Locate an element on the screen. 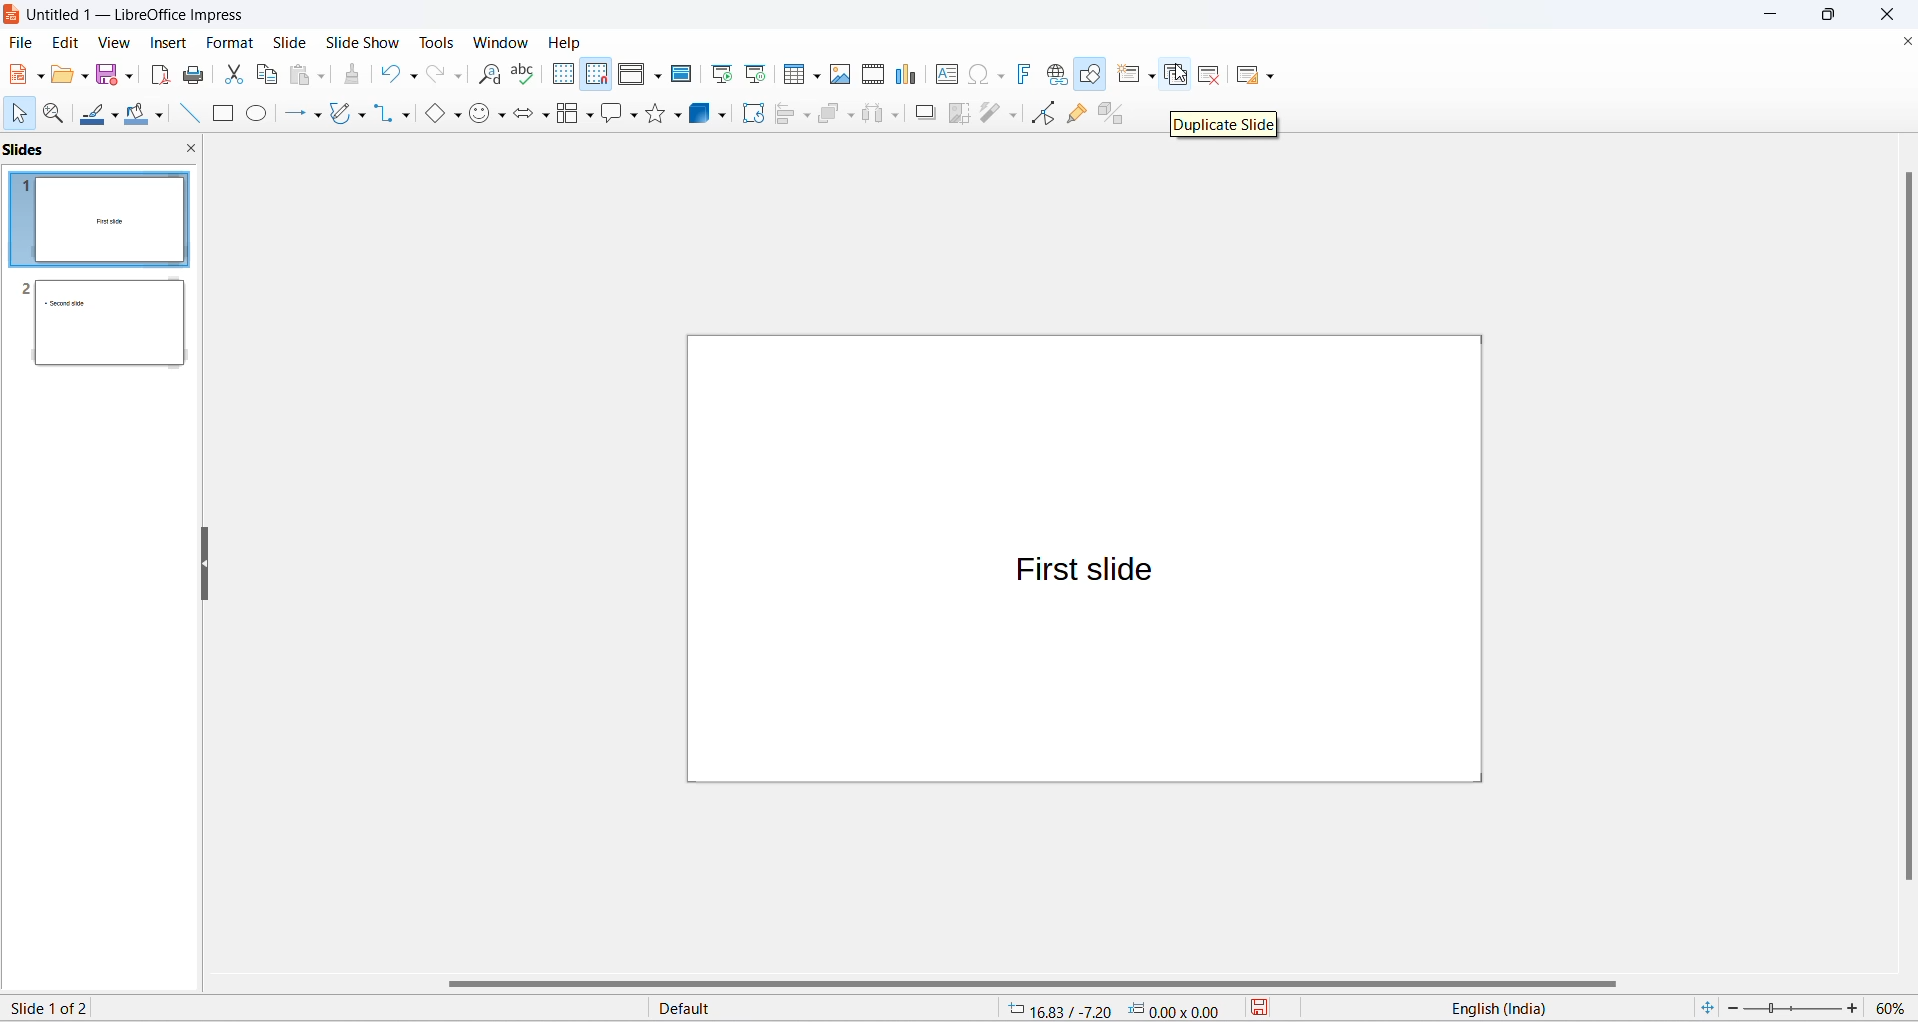  start from first slide is located at coordinates (721, 72).